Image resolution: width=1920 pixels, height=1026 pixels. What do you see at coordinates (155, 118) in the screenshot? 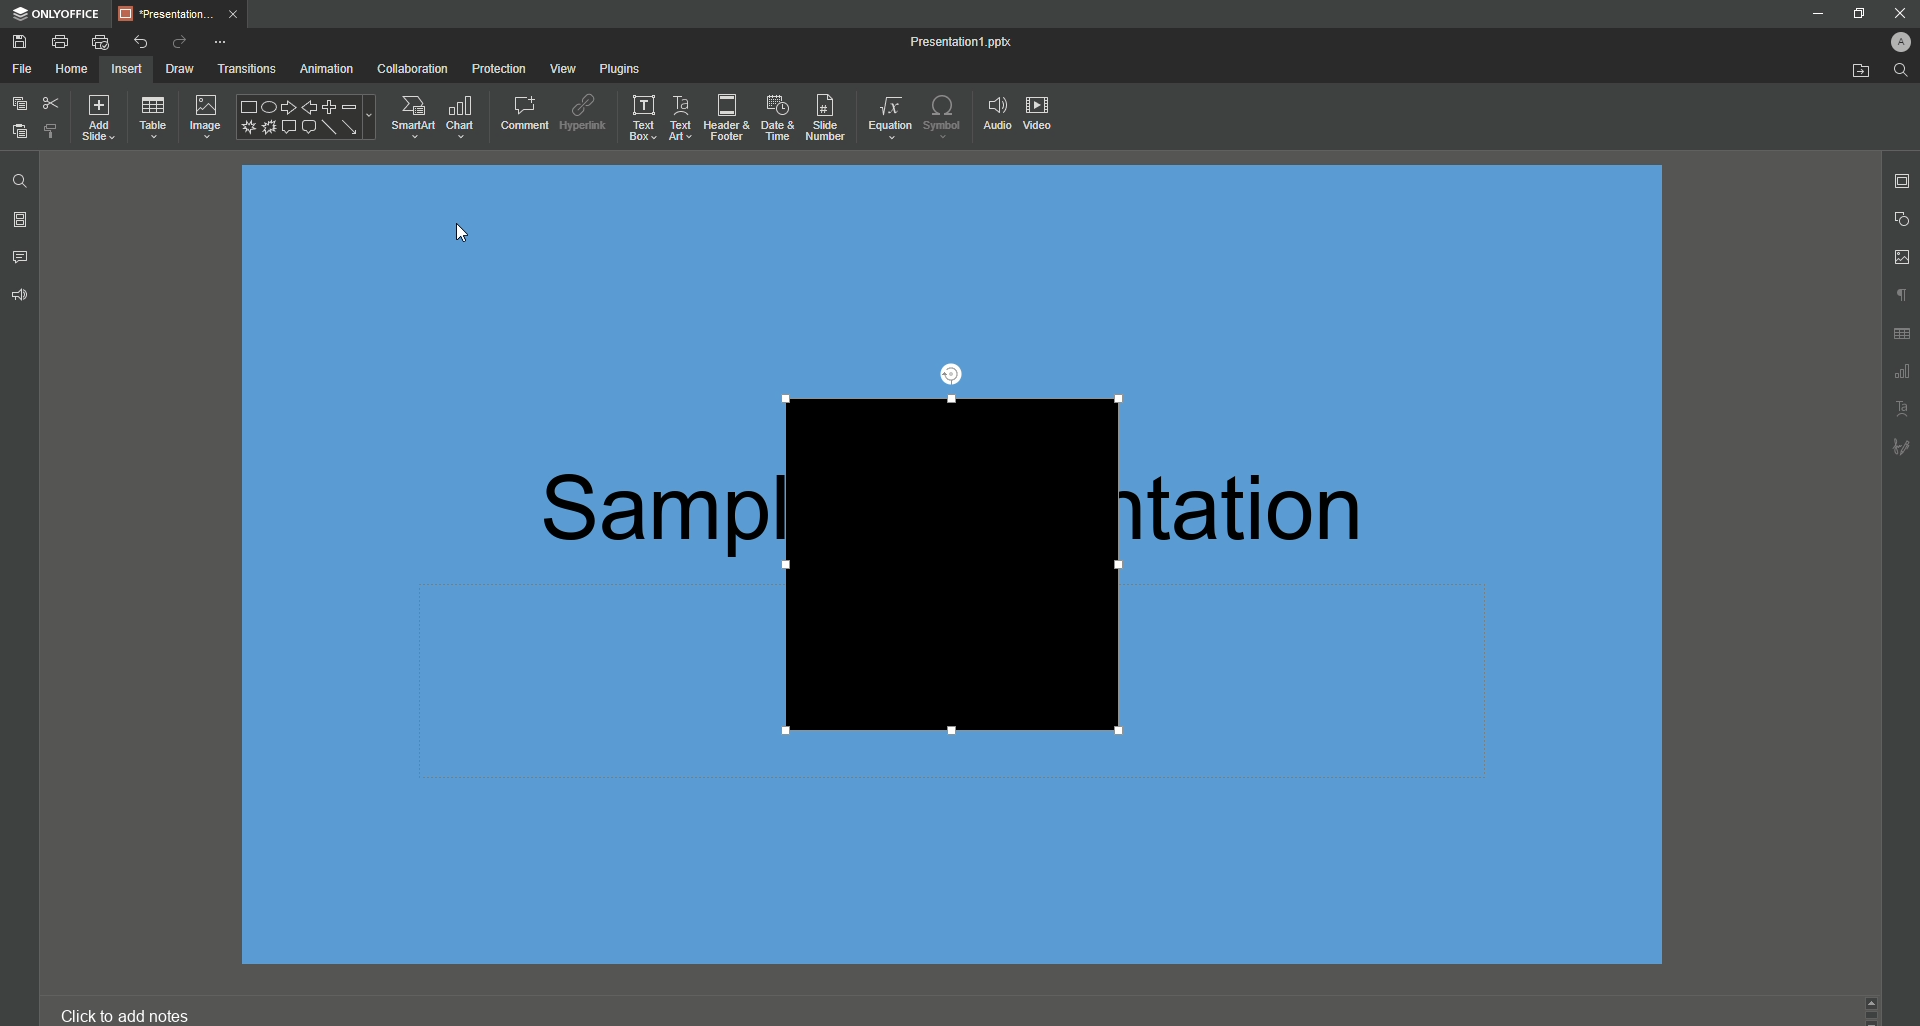
I see `Table` at bounding box center [155, 118].